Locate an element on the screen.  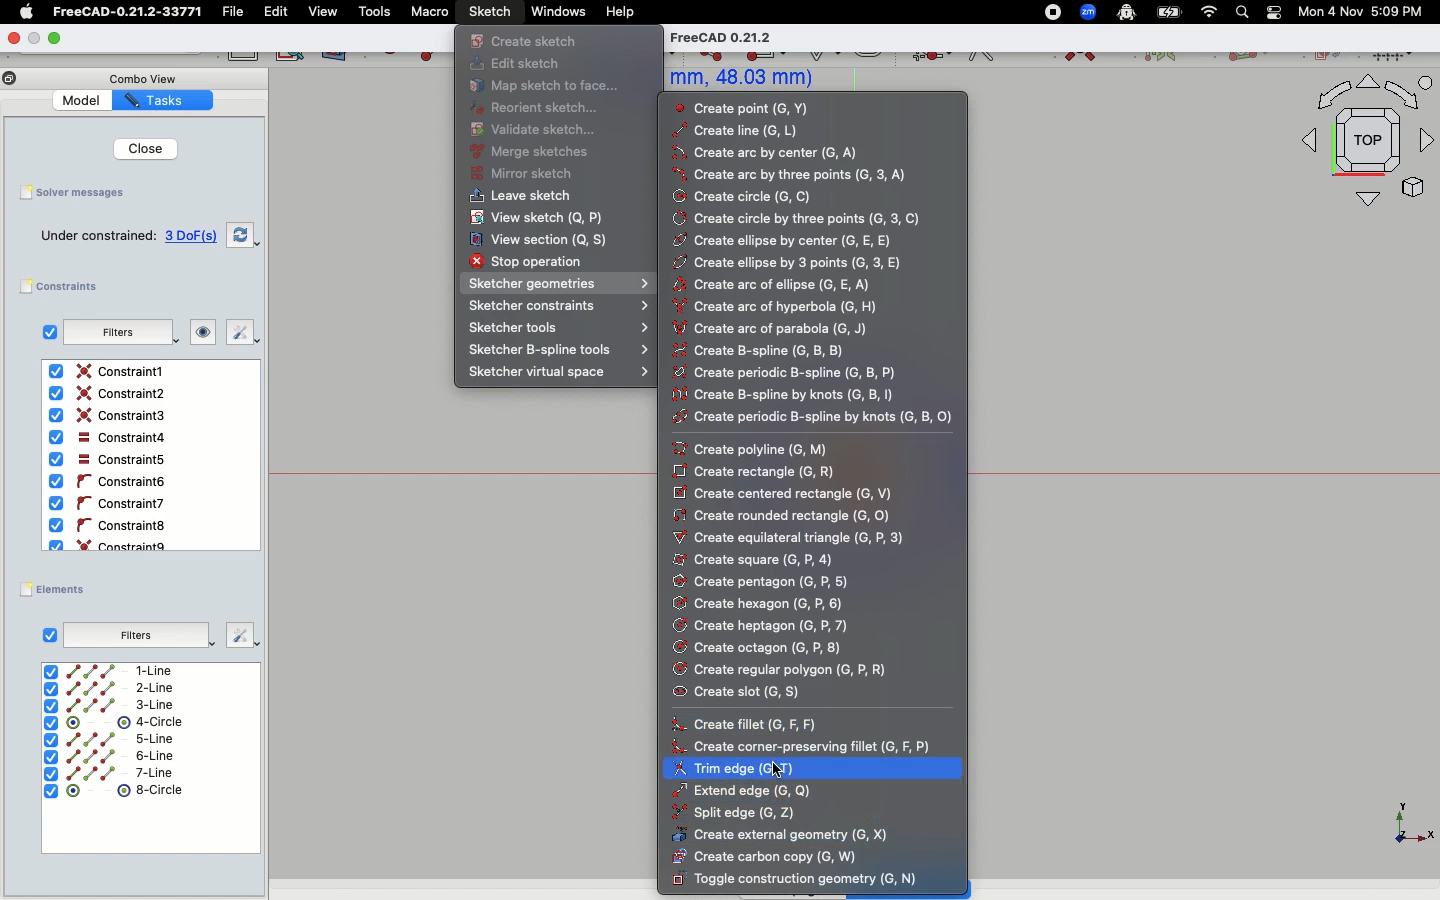
Create rectangle is located at coordinates (752, 473).